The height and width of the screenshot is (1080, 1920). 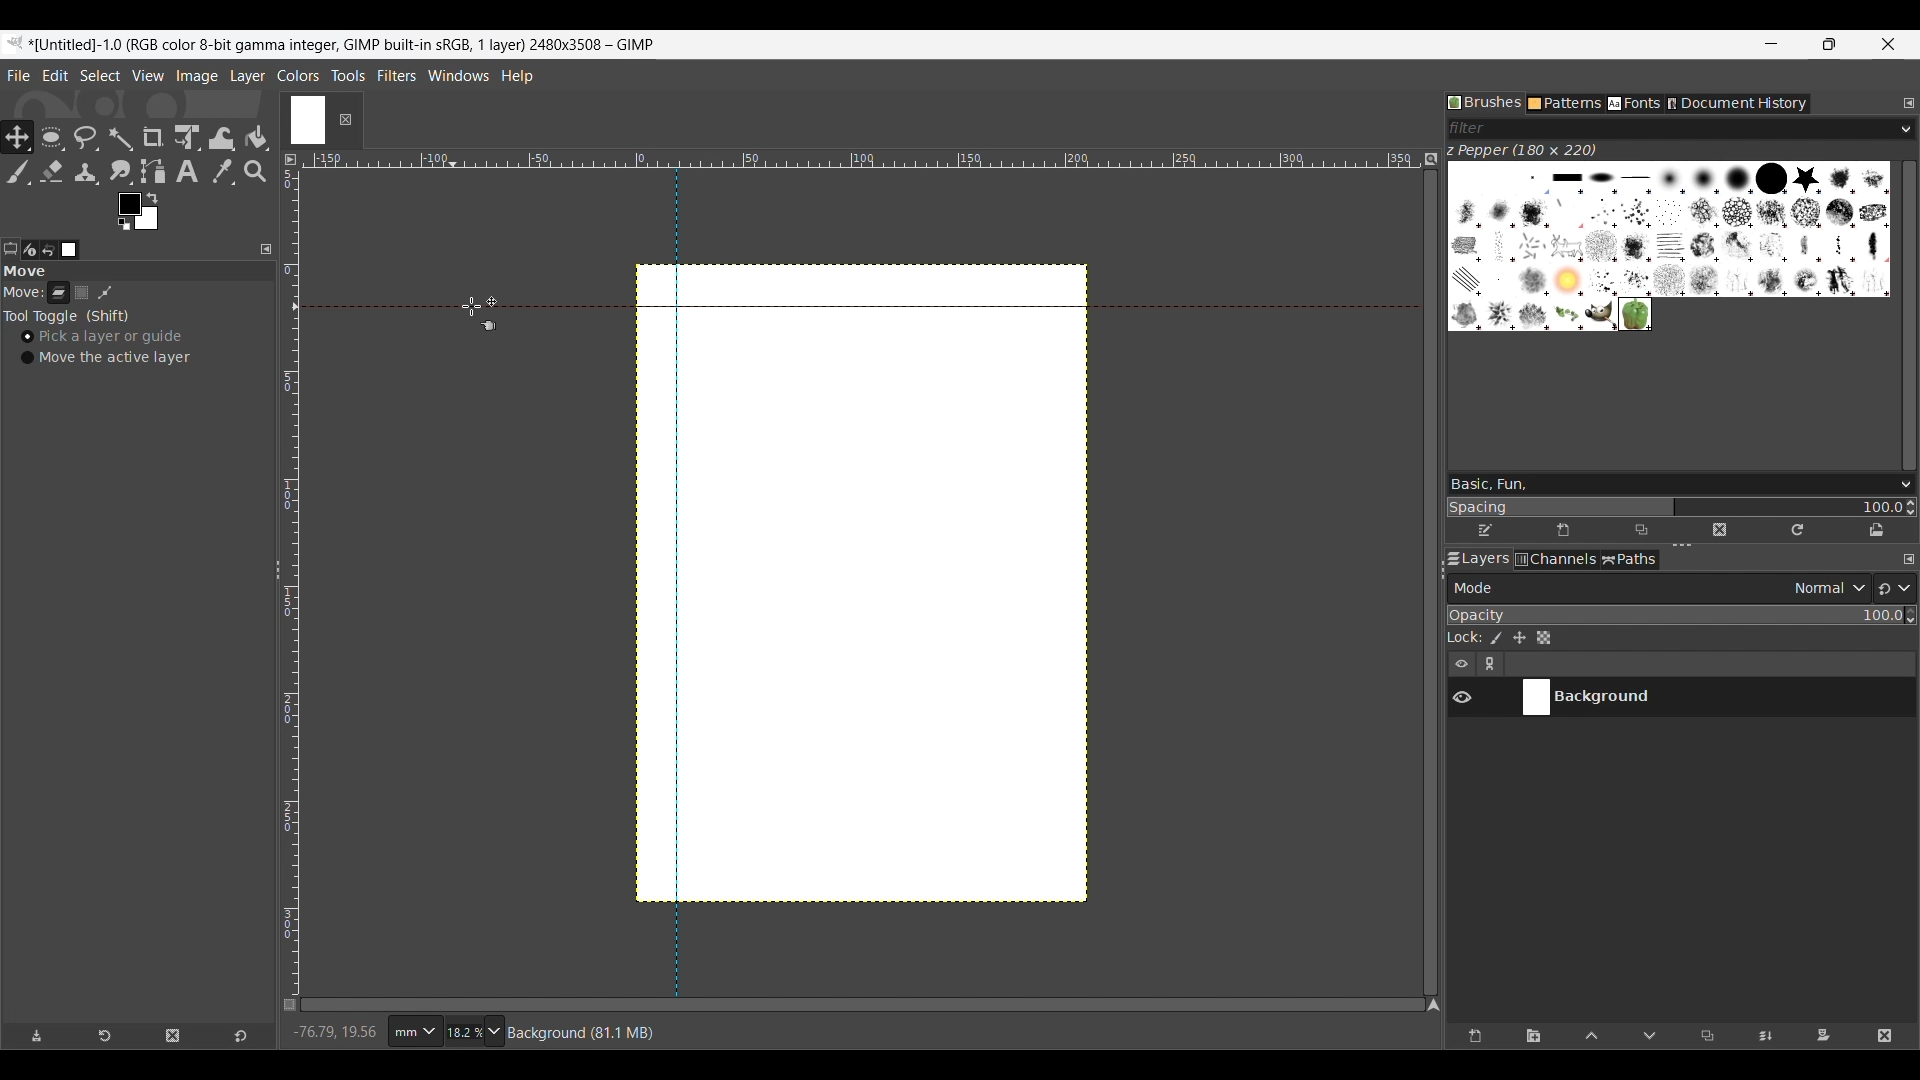 What do you see at coordinates (1910, 315) in the screenshot?
I see `Vertical slide bar` at bounding box center [1910, 315].